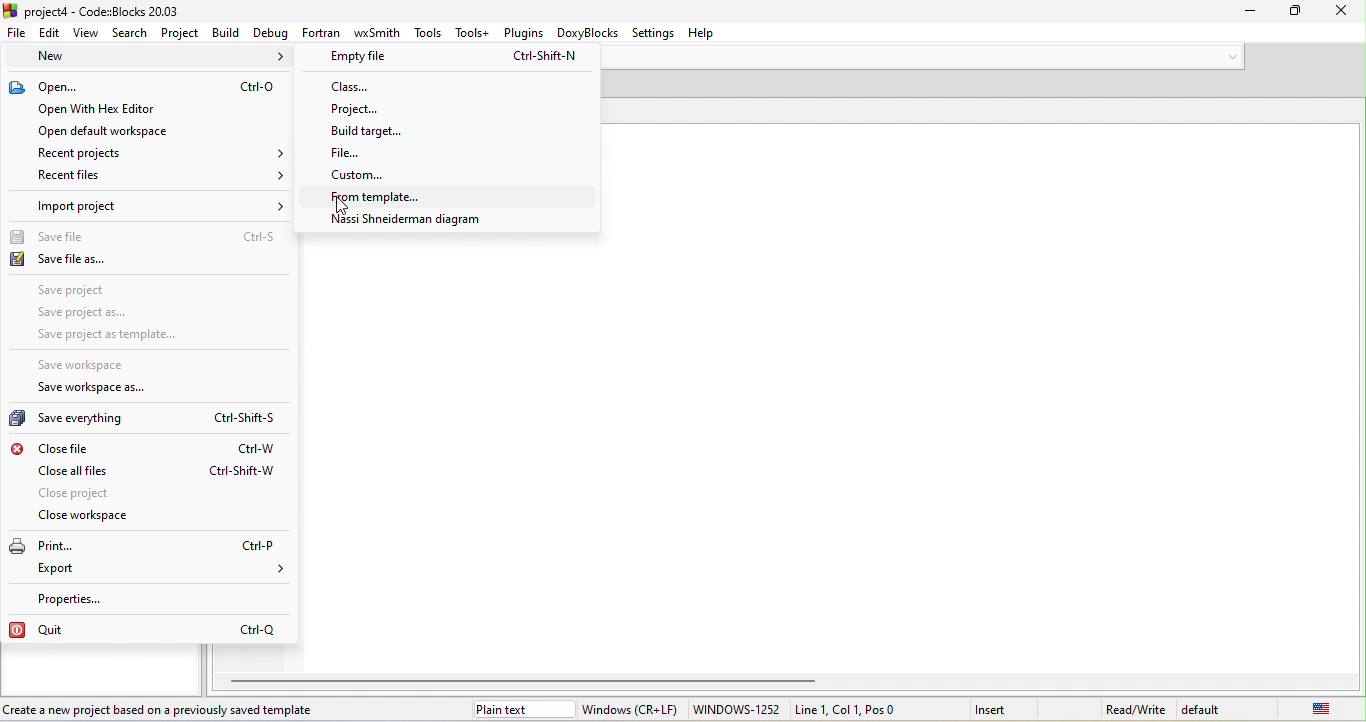  I want to click on save file , so click(152, 234).